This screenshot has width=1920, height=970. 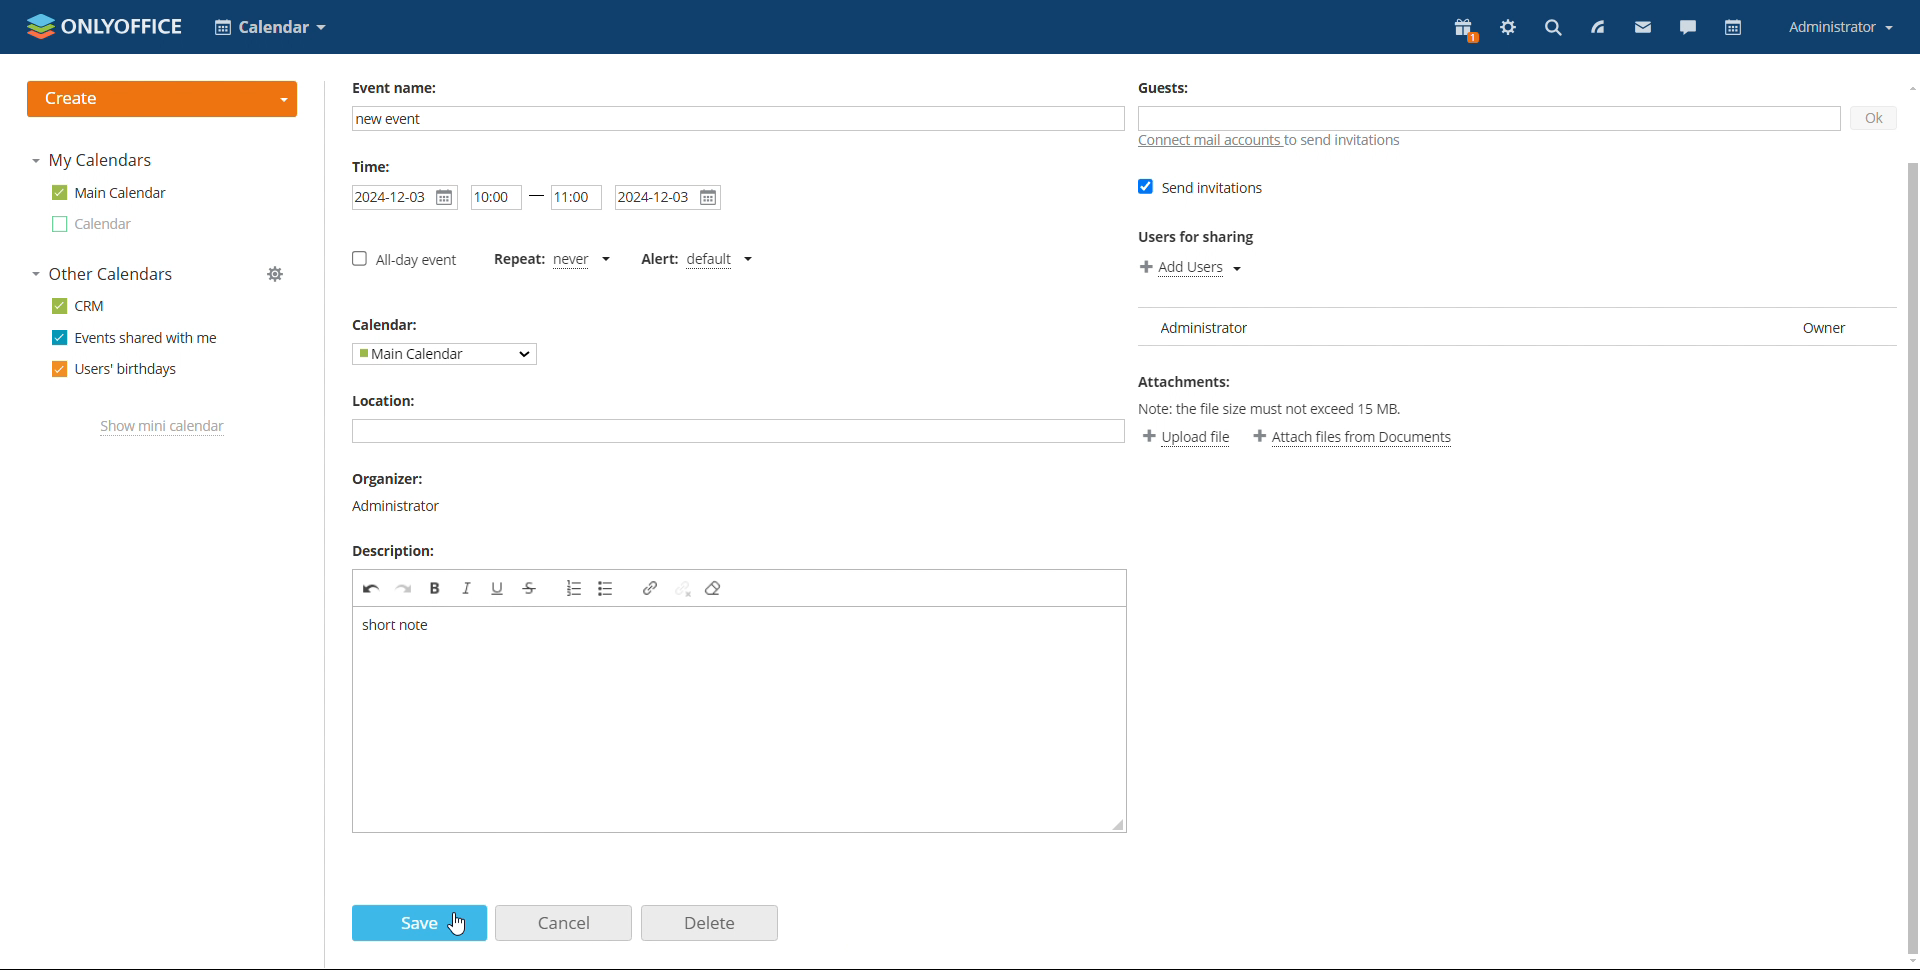 What do you see at coordinates (110, 192) in the screenshot?
I see `main calendar` at bounding box center [110, 192].